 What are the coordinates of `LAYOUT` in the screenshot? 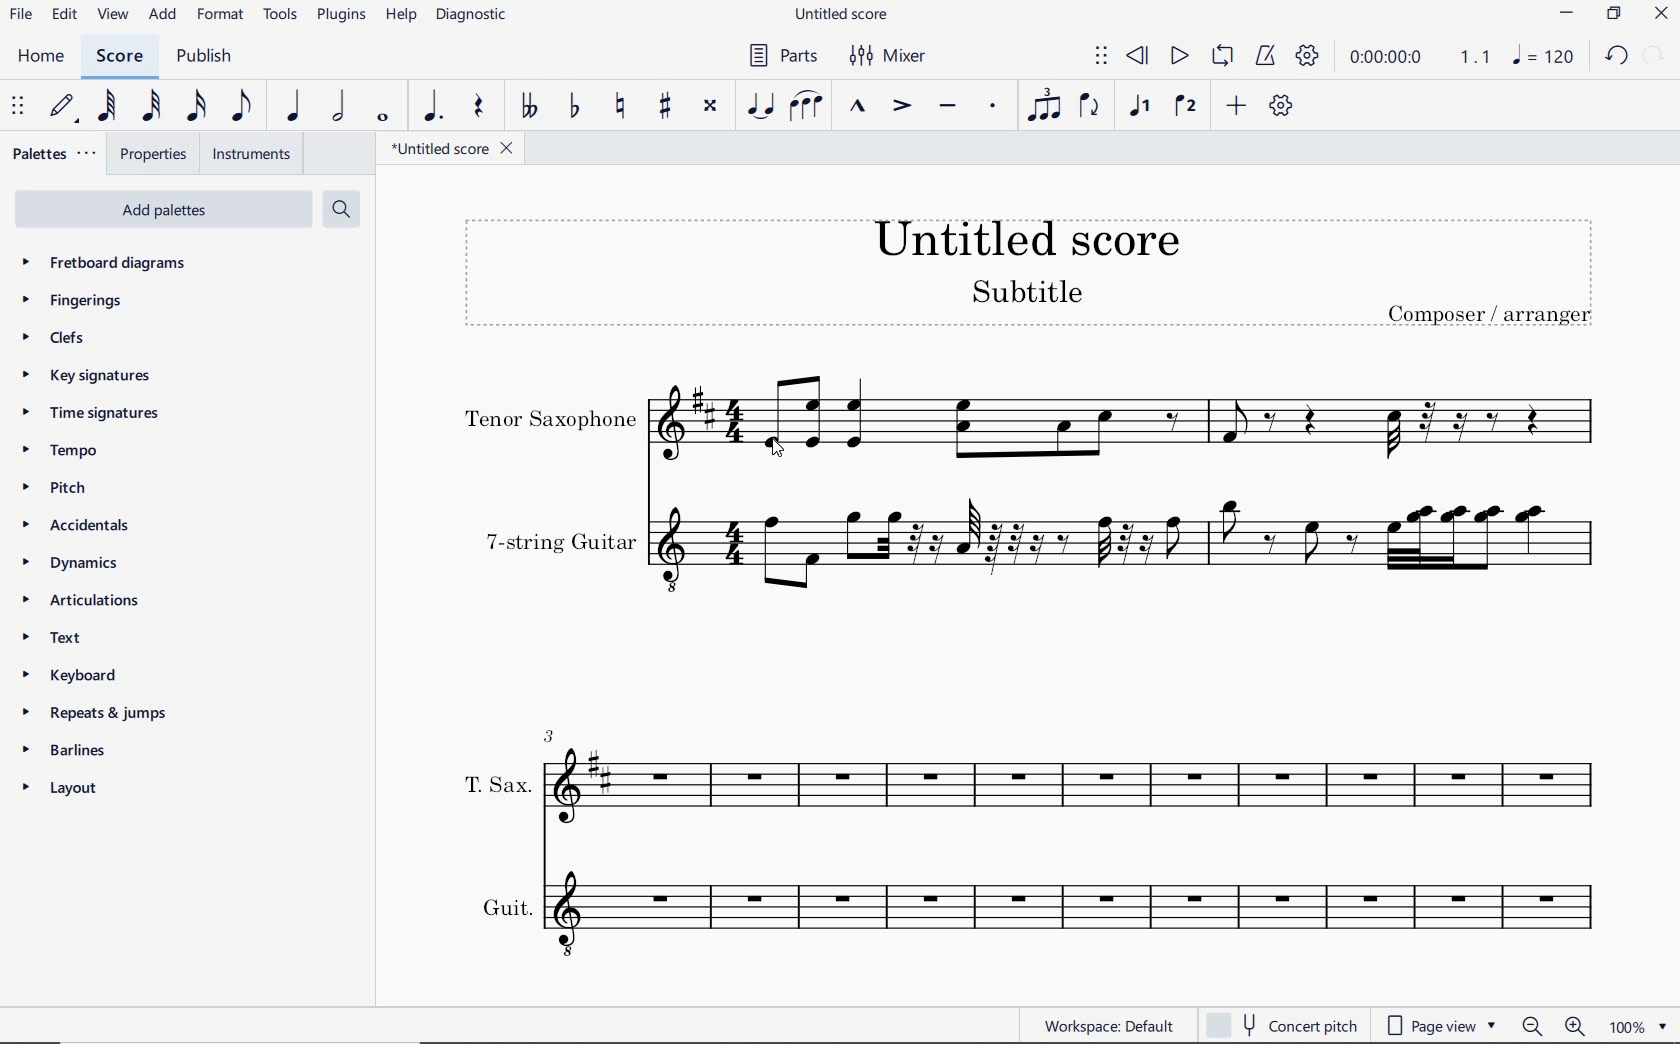 It's located at (59, 790).